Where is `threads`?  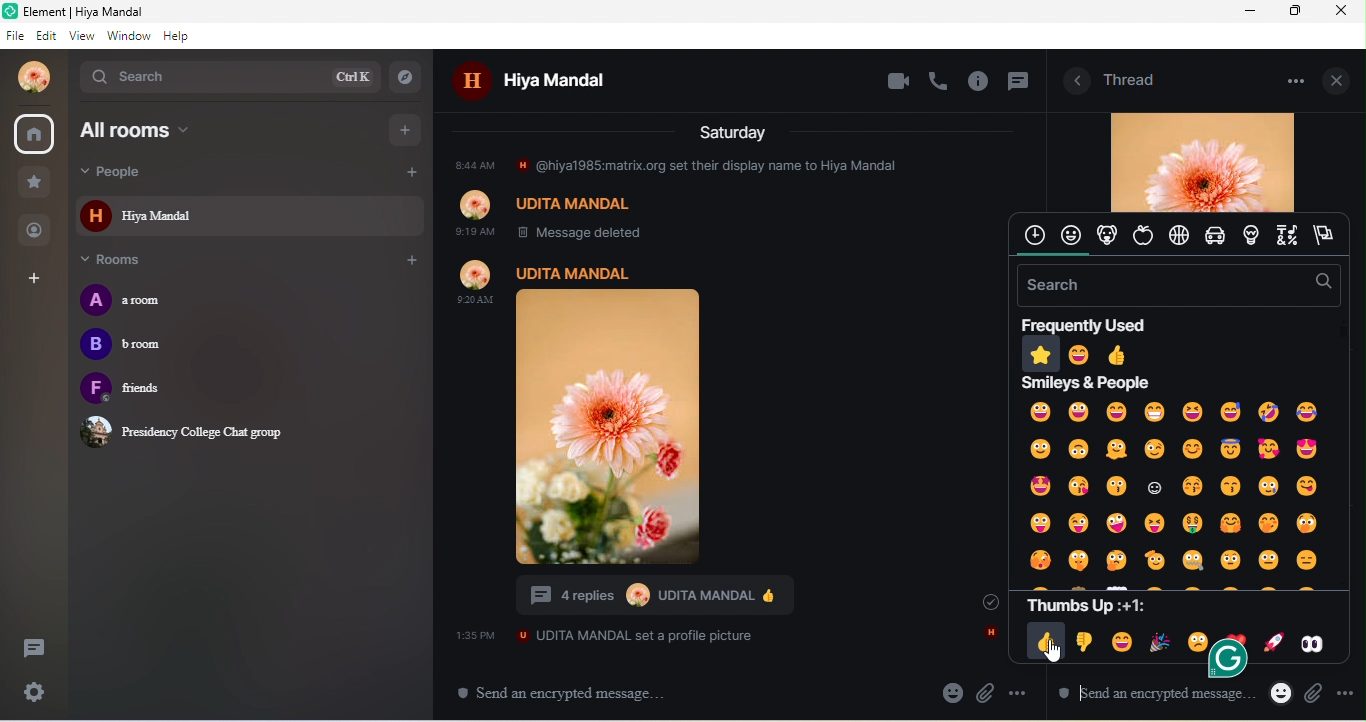 threads is located at coordinates (32, 651).